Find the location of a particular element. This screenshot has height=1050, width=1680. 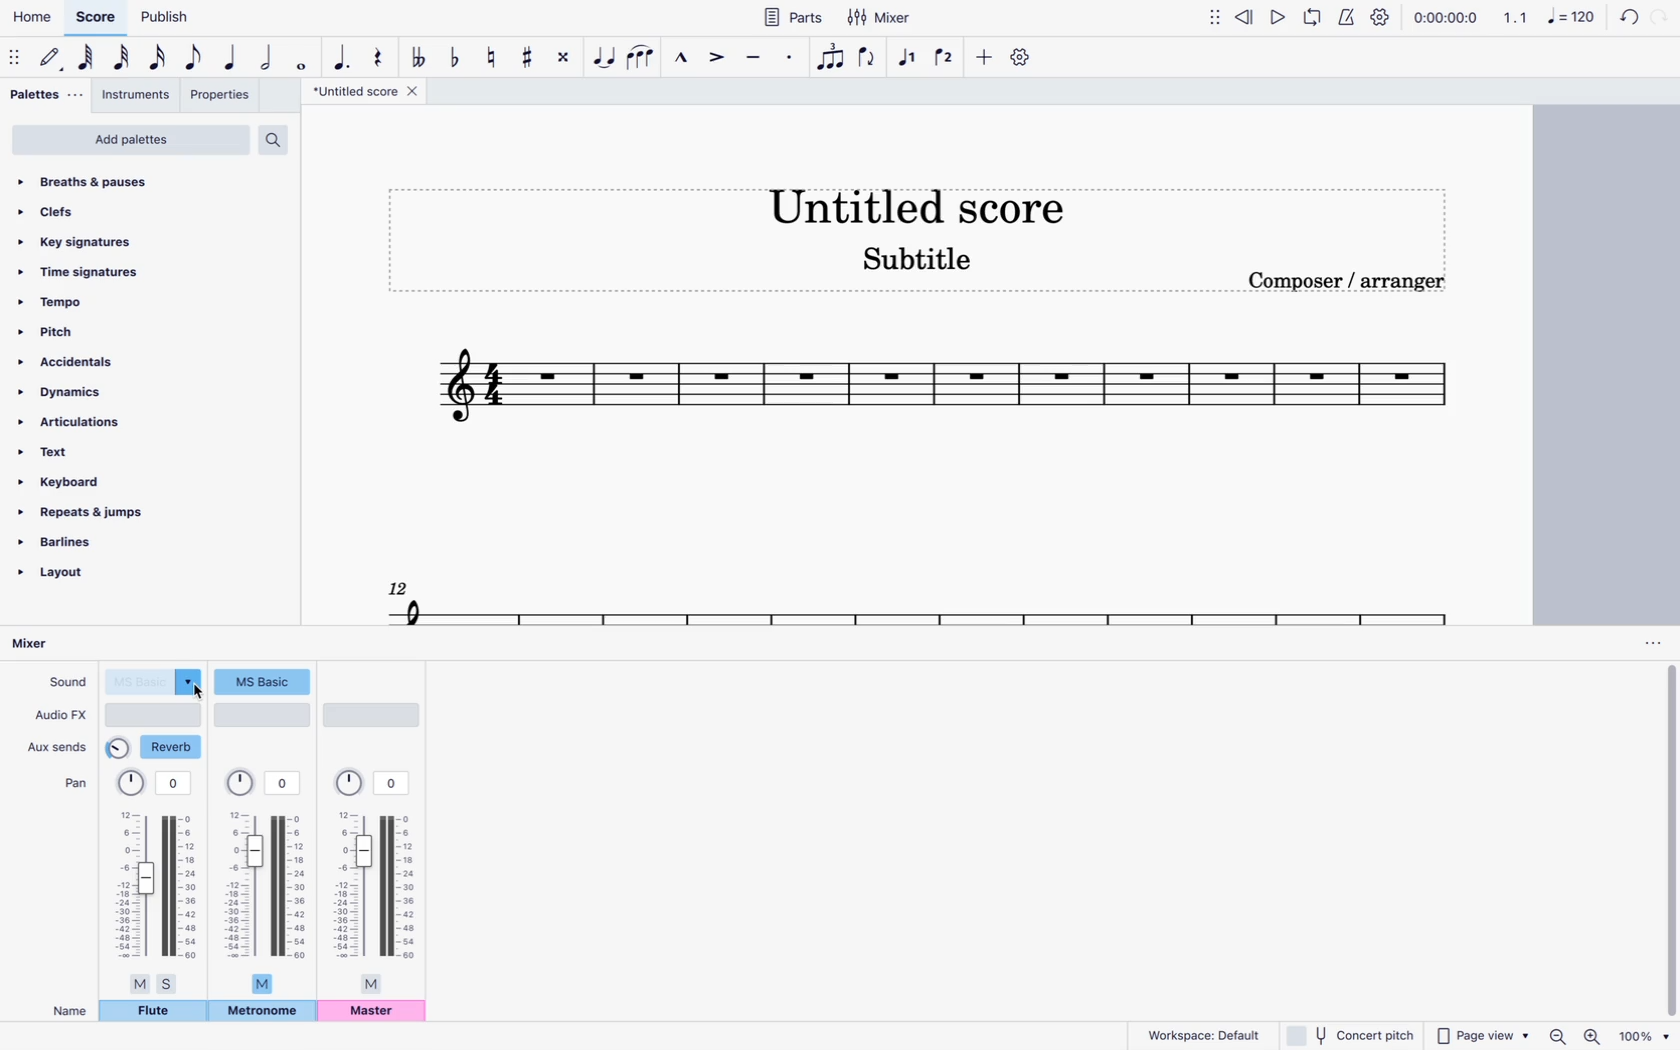

flute is located at coordinates (153, 1011).